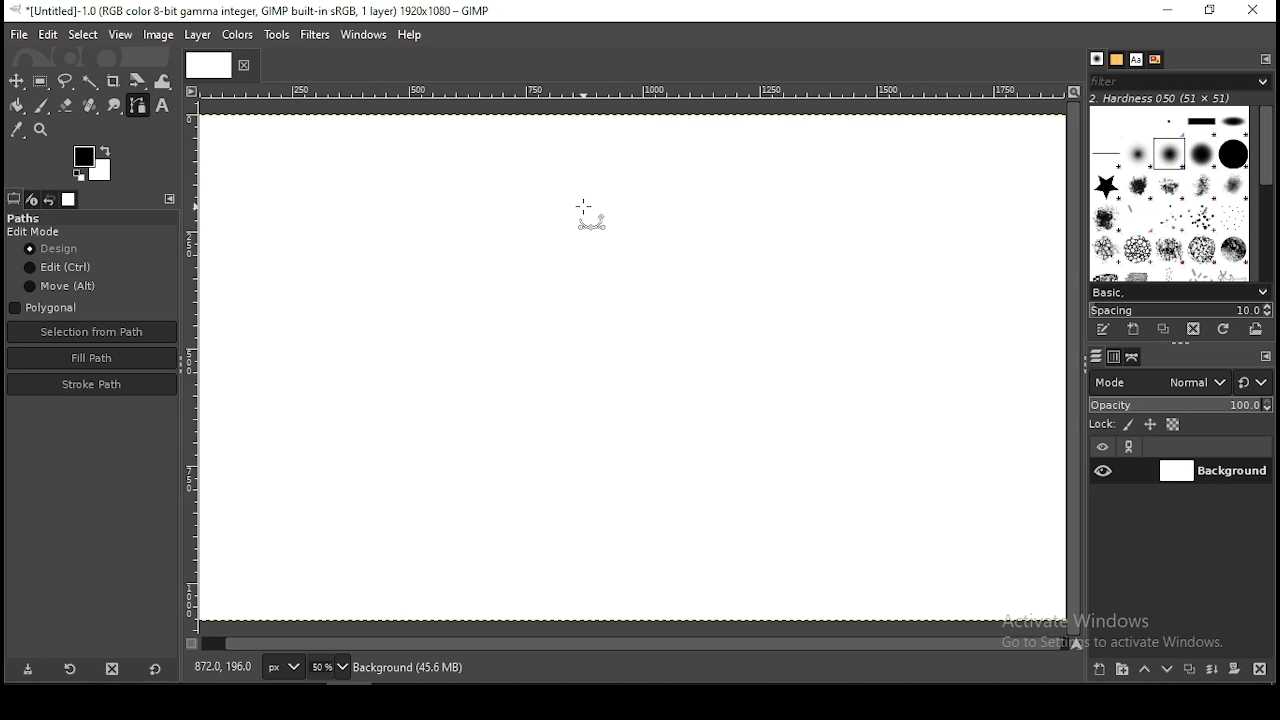 The height and width of the screenshot is (720, 1280). I want to click on restore, so click(1210, 11).